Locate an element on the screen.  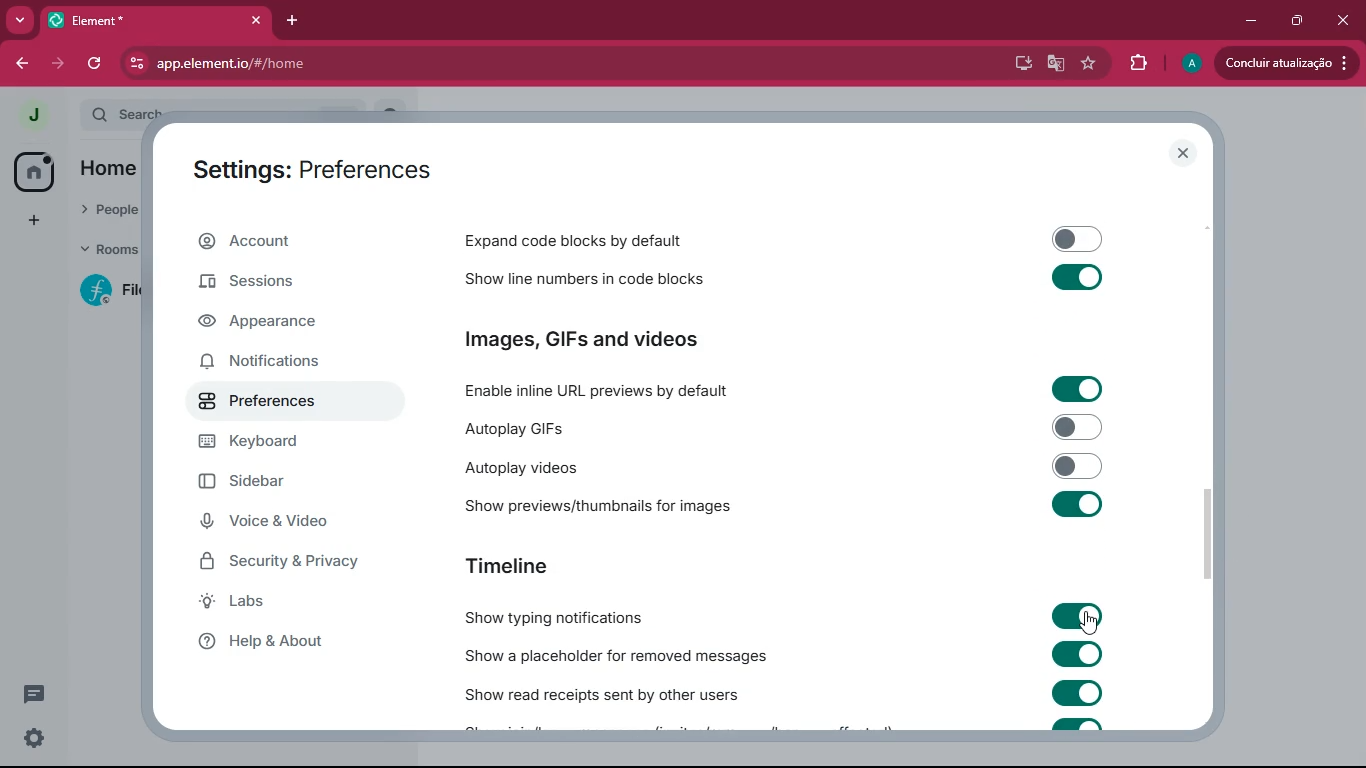
update is located at coordinates (1286, 61).